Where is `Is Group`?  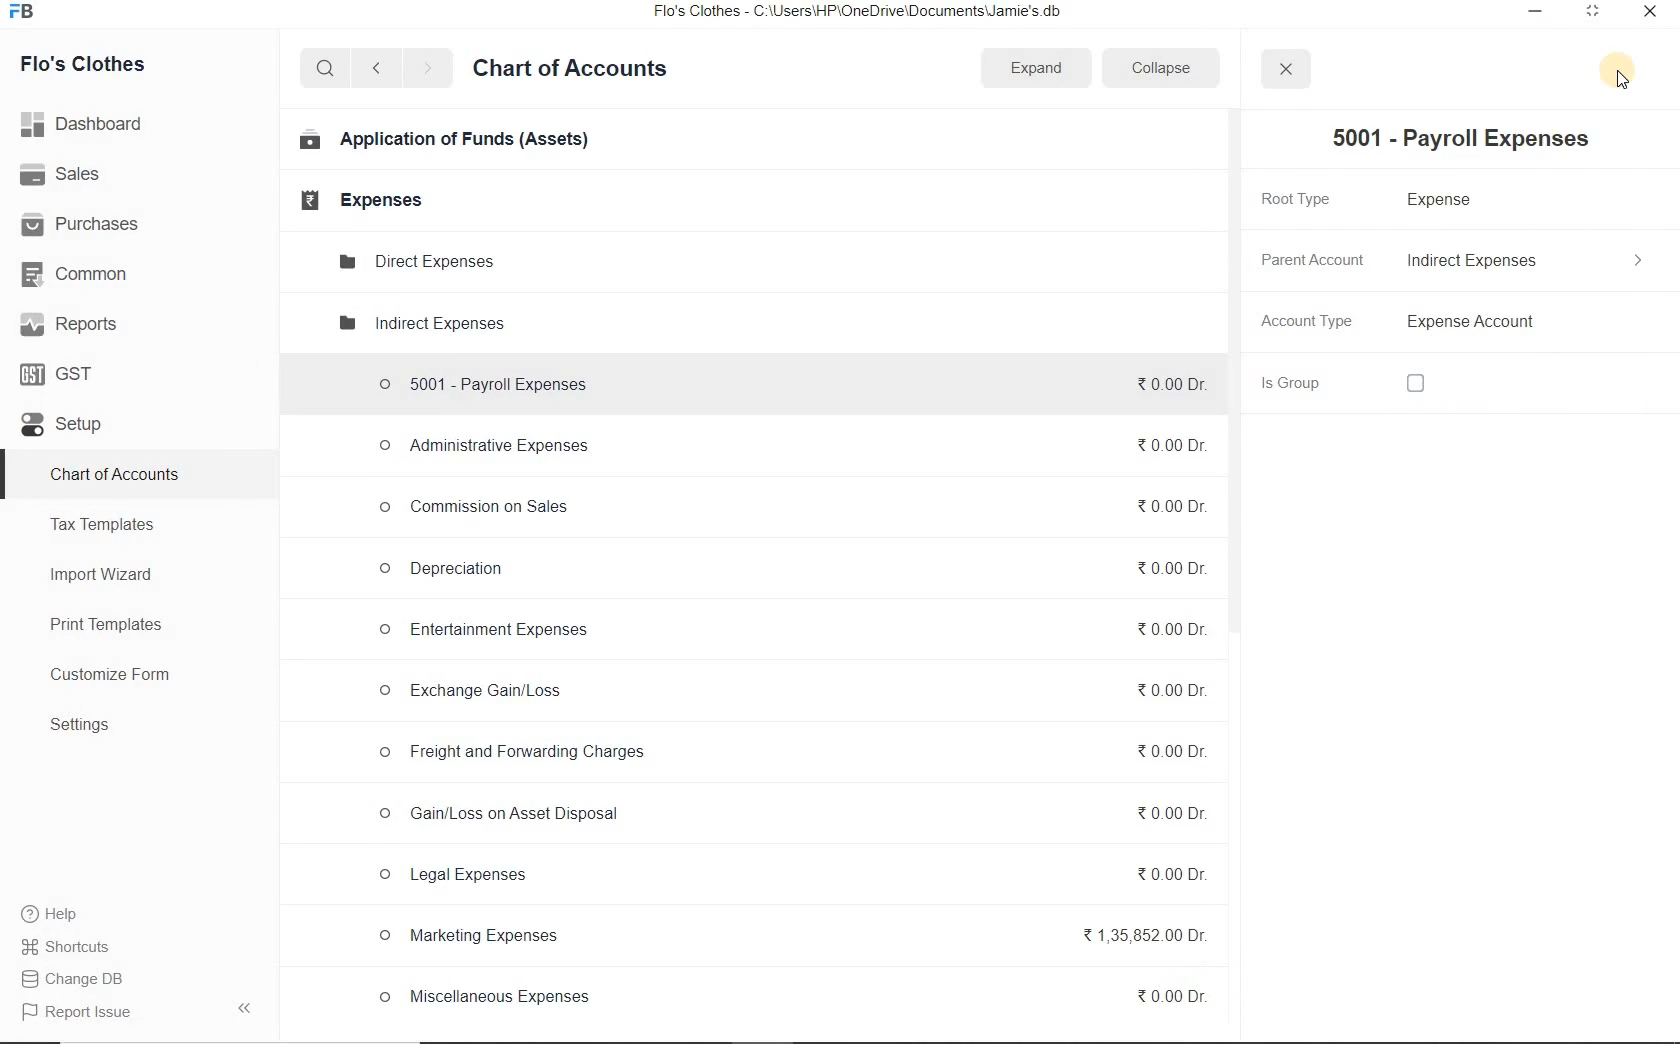
Is Group is located at coordinates (1312, 383).